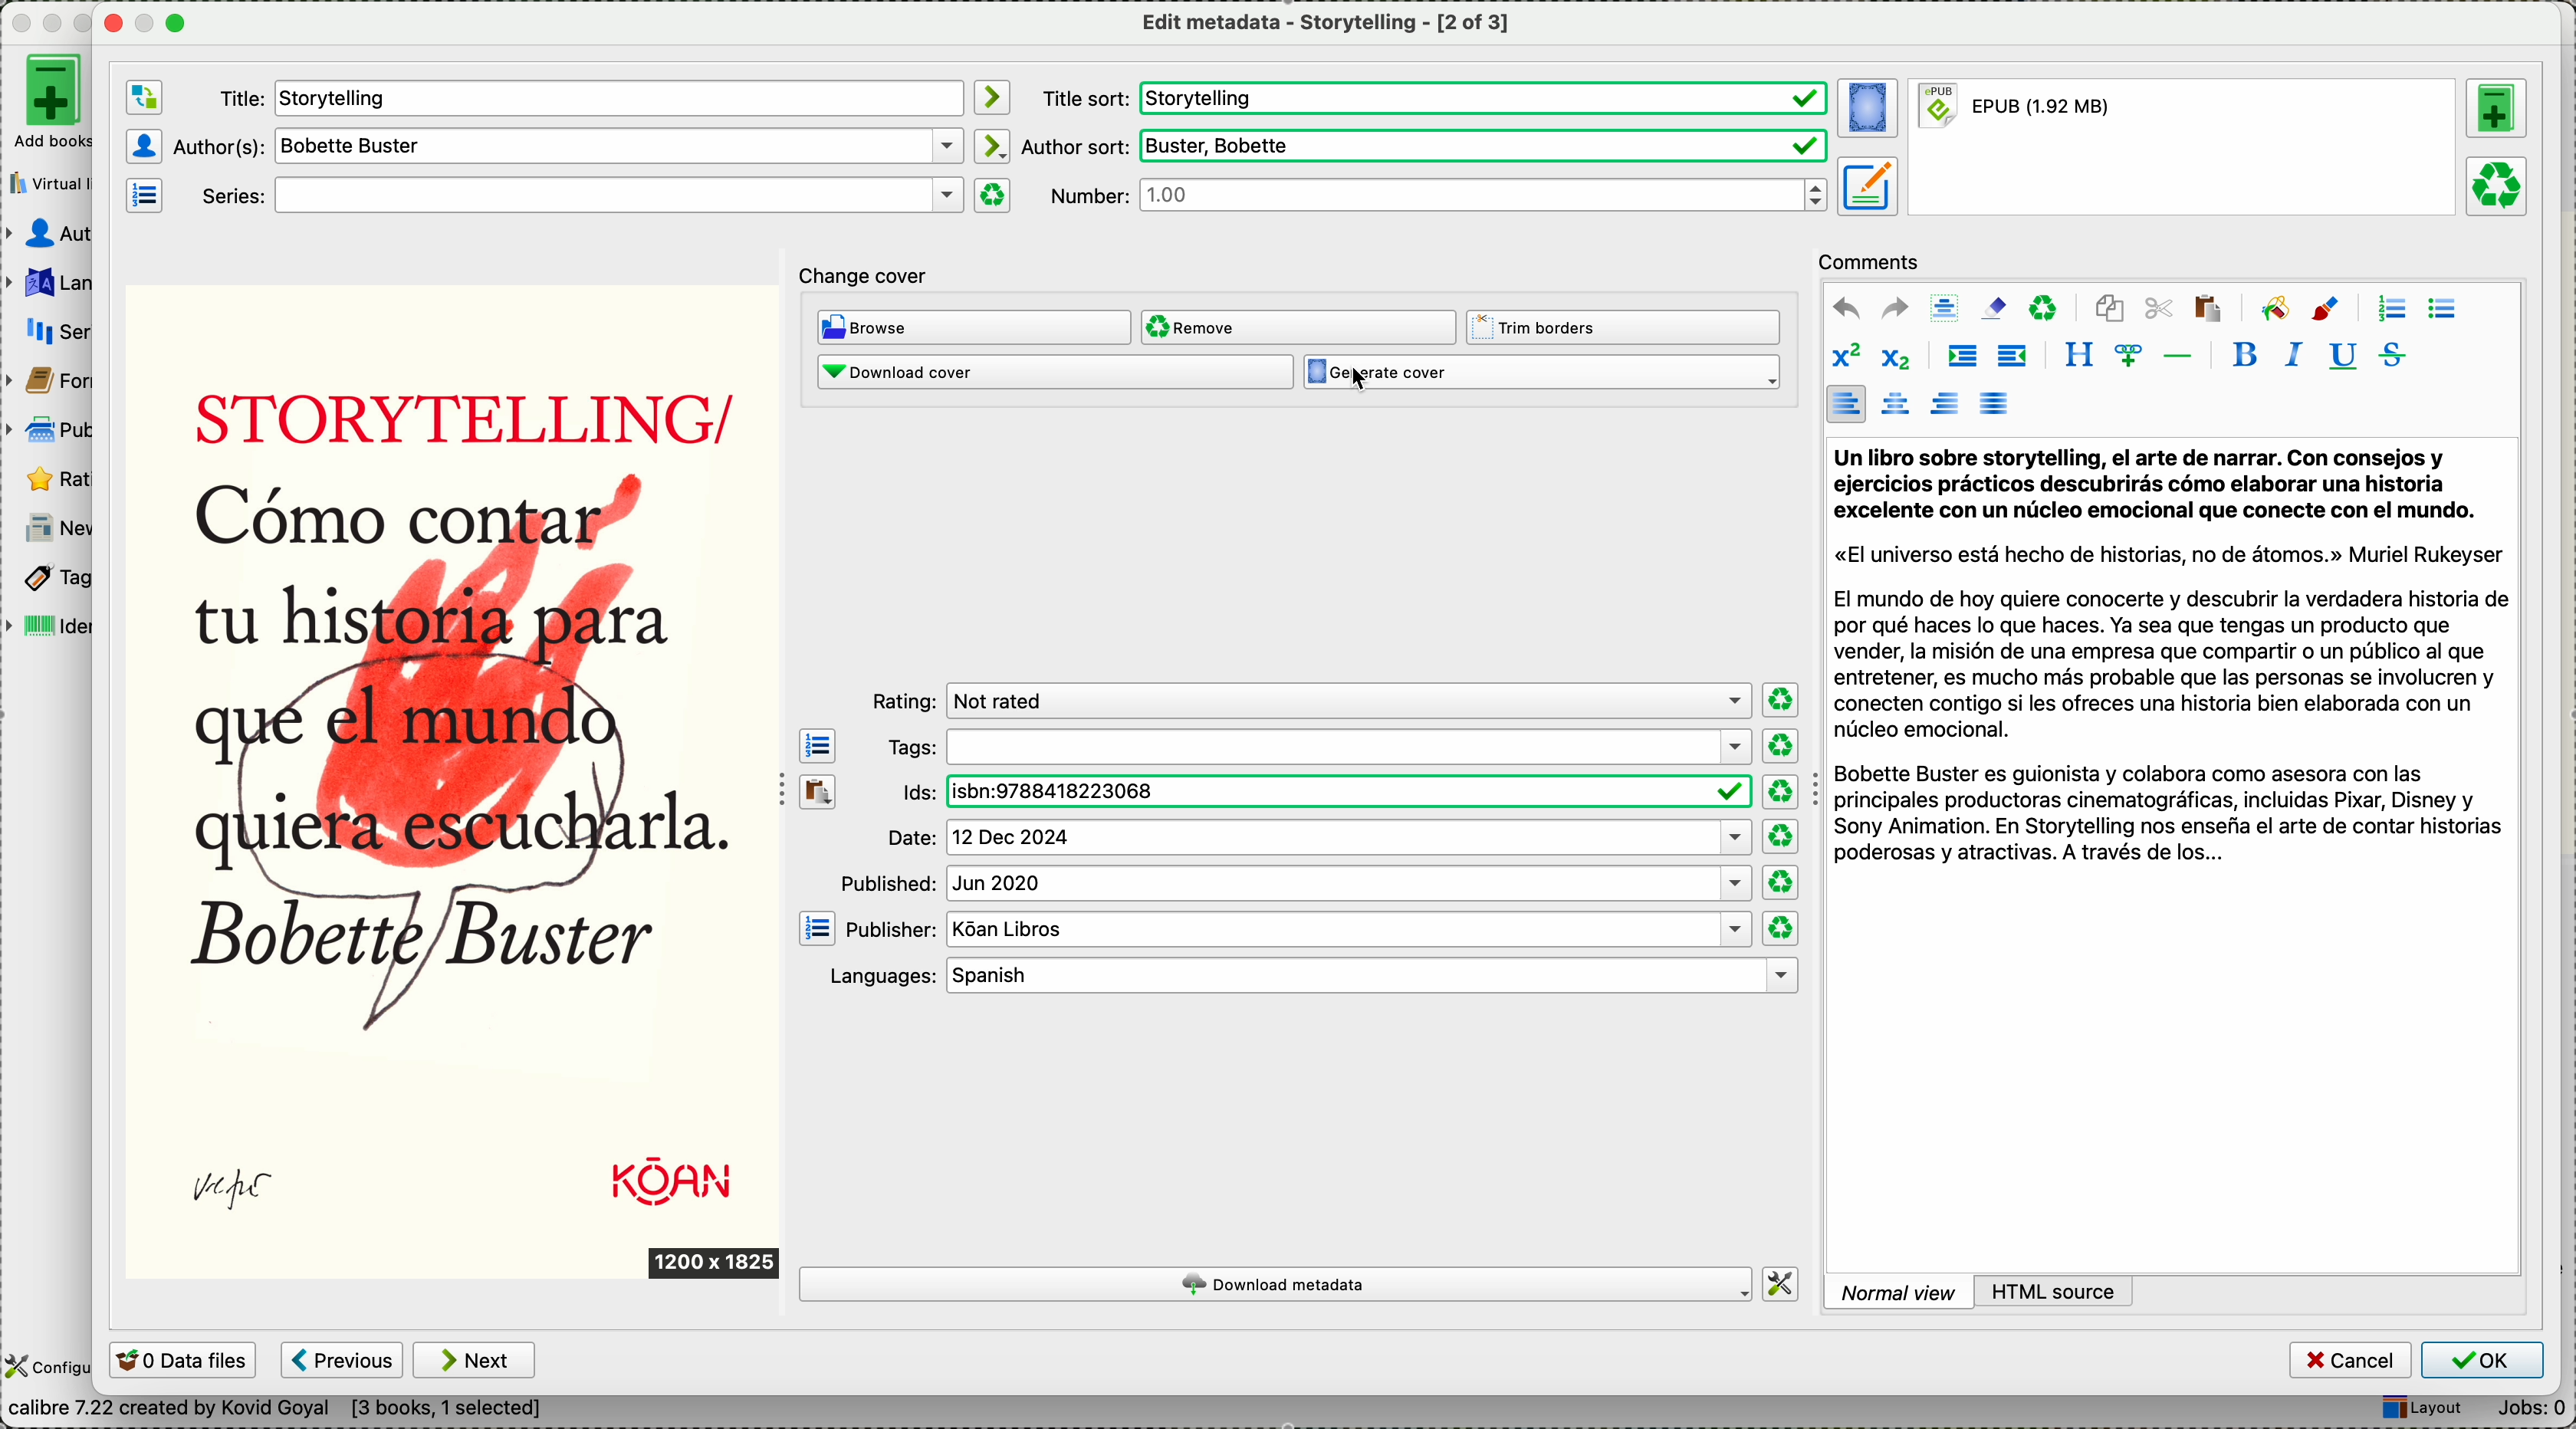  I want to click on date, so click(1314, 839).